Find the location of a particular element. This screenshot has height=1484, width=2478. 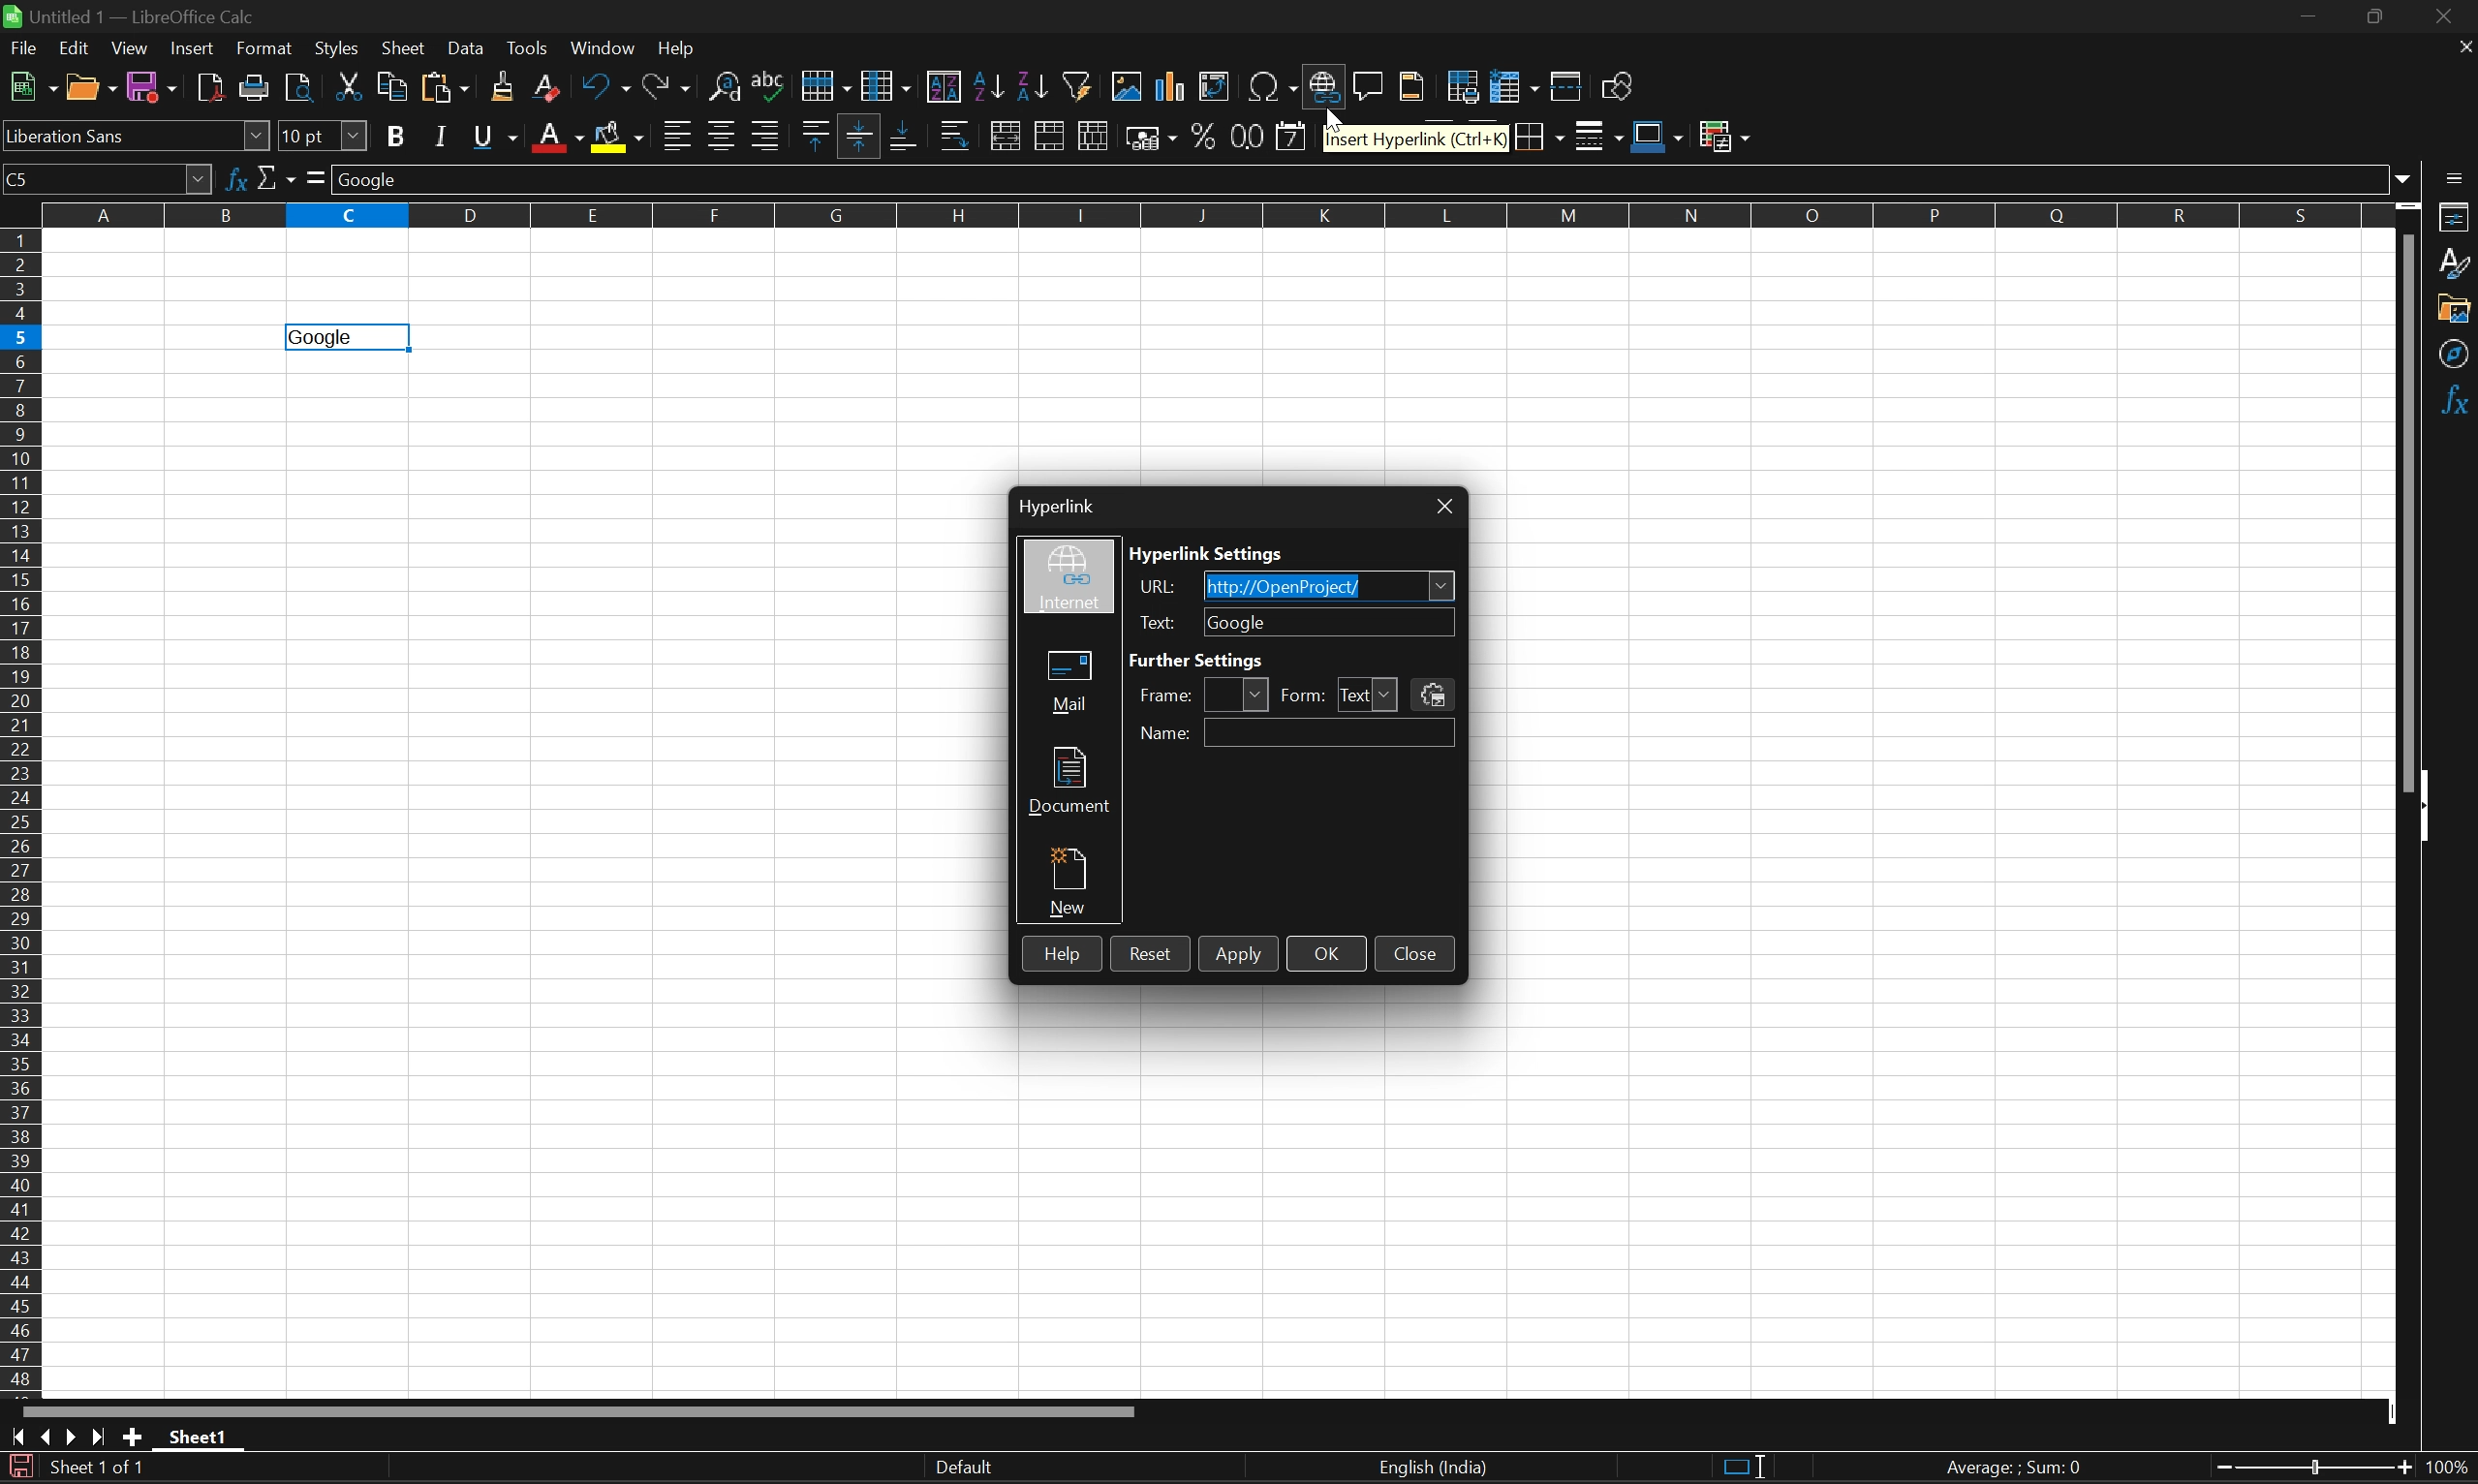

Gallery is located at coordinates (2455, 308).